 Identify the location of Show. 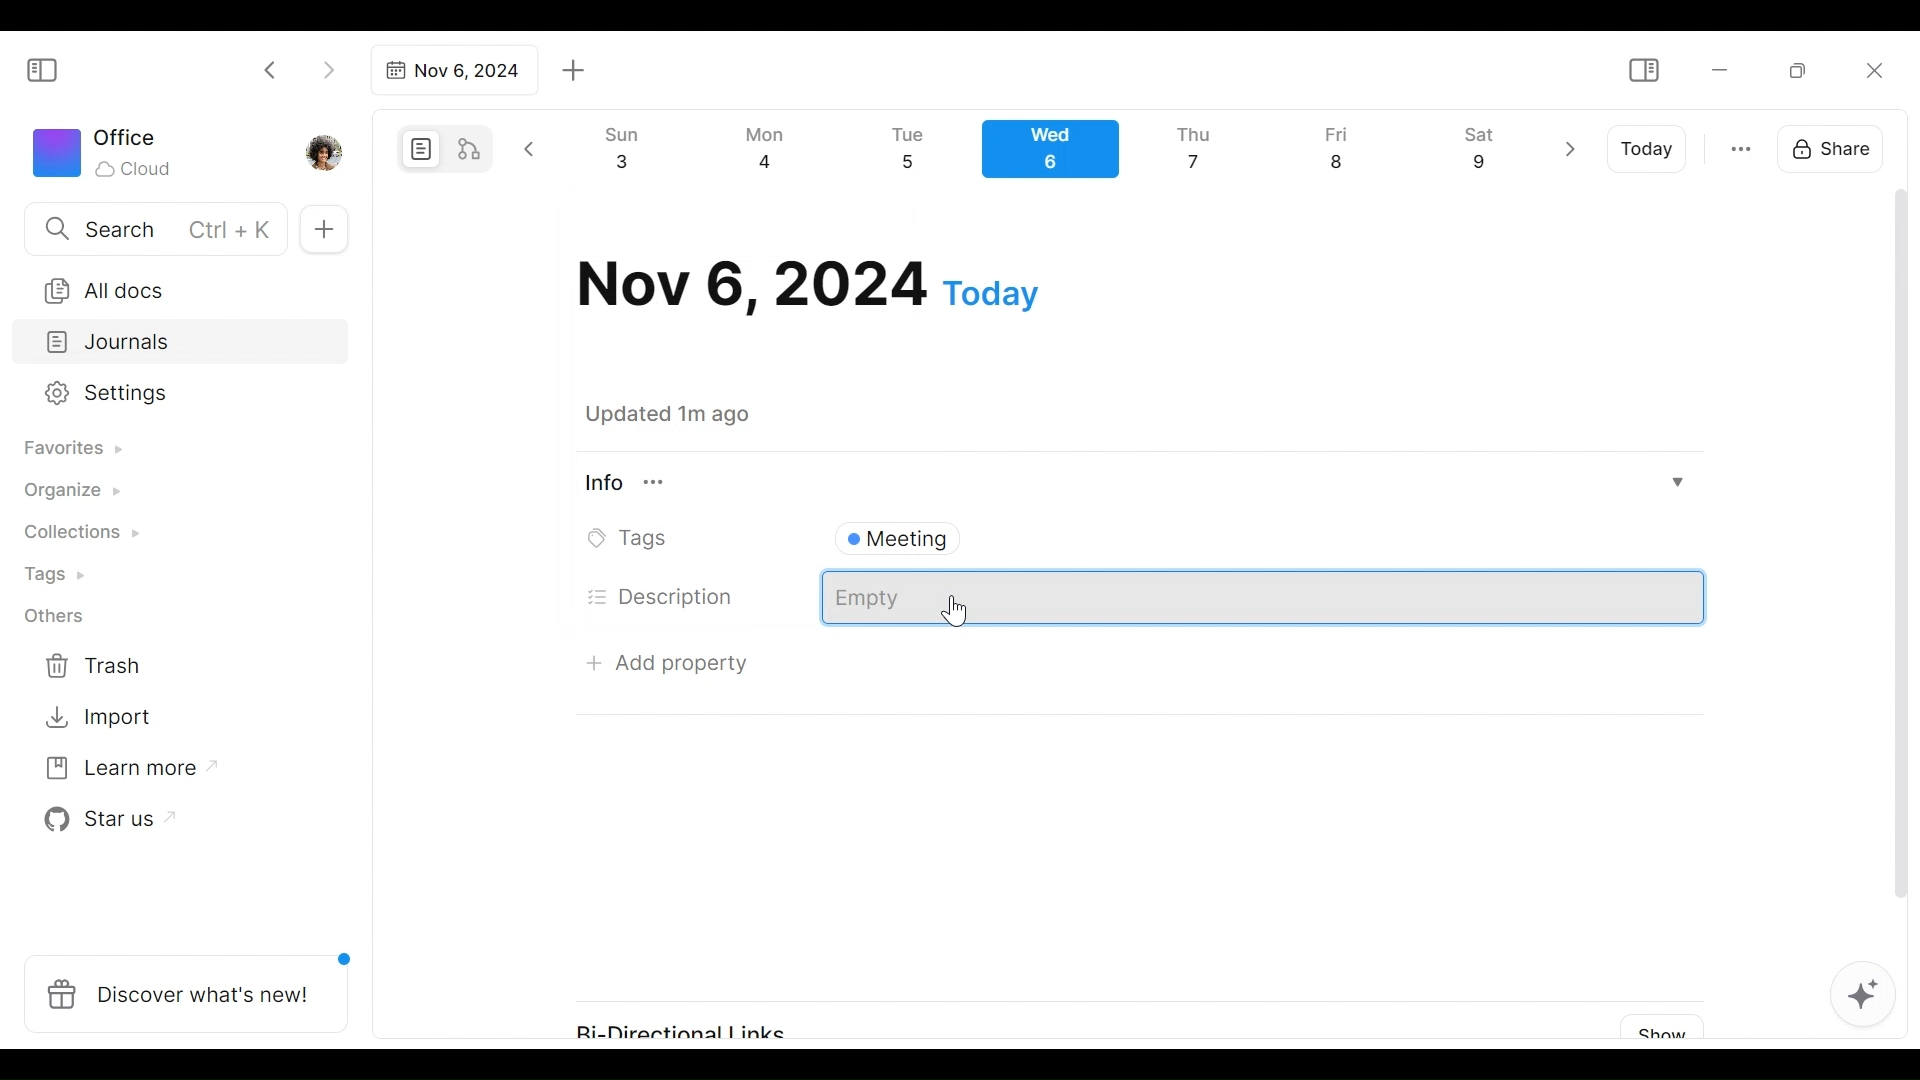
(1655, 1028).